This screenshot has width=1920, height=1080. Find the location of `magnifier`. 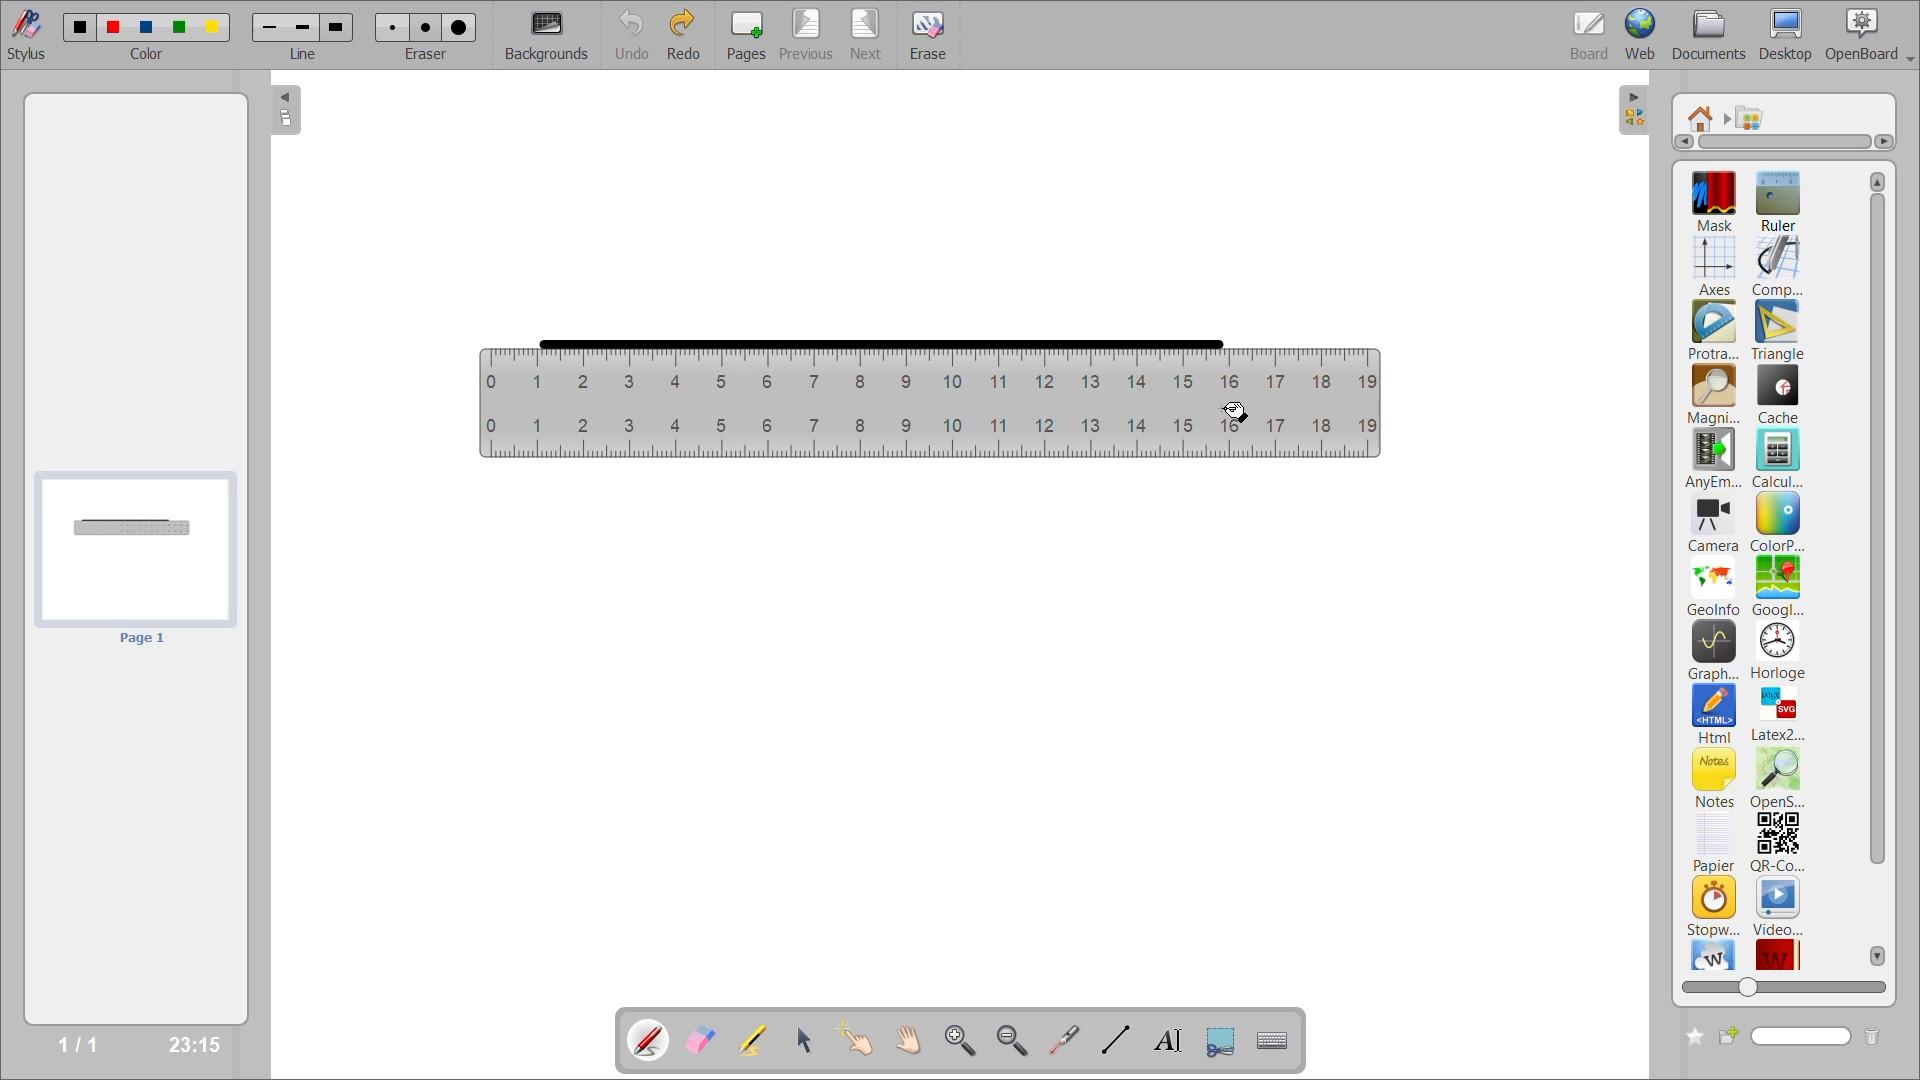

magnifier is located at coordinates (1713, 395).